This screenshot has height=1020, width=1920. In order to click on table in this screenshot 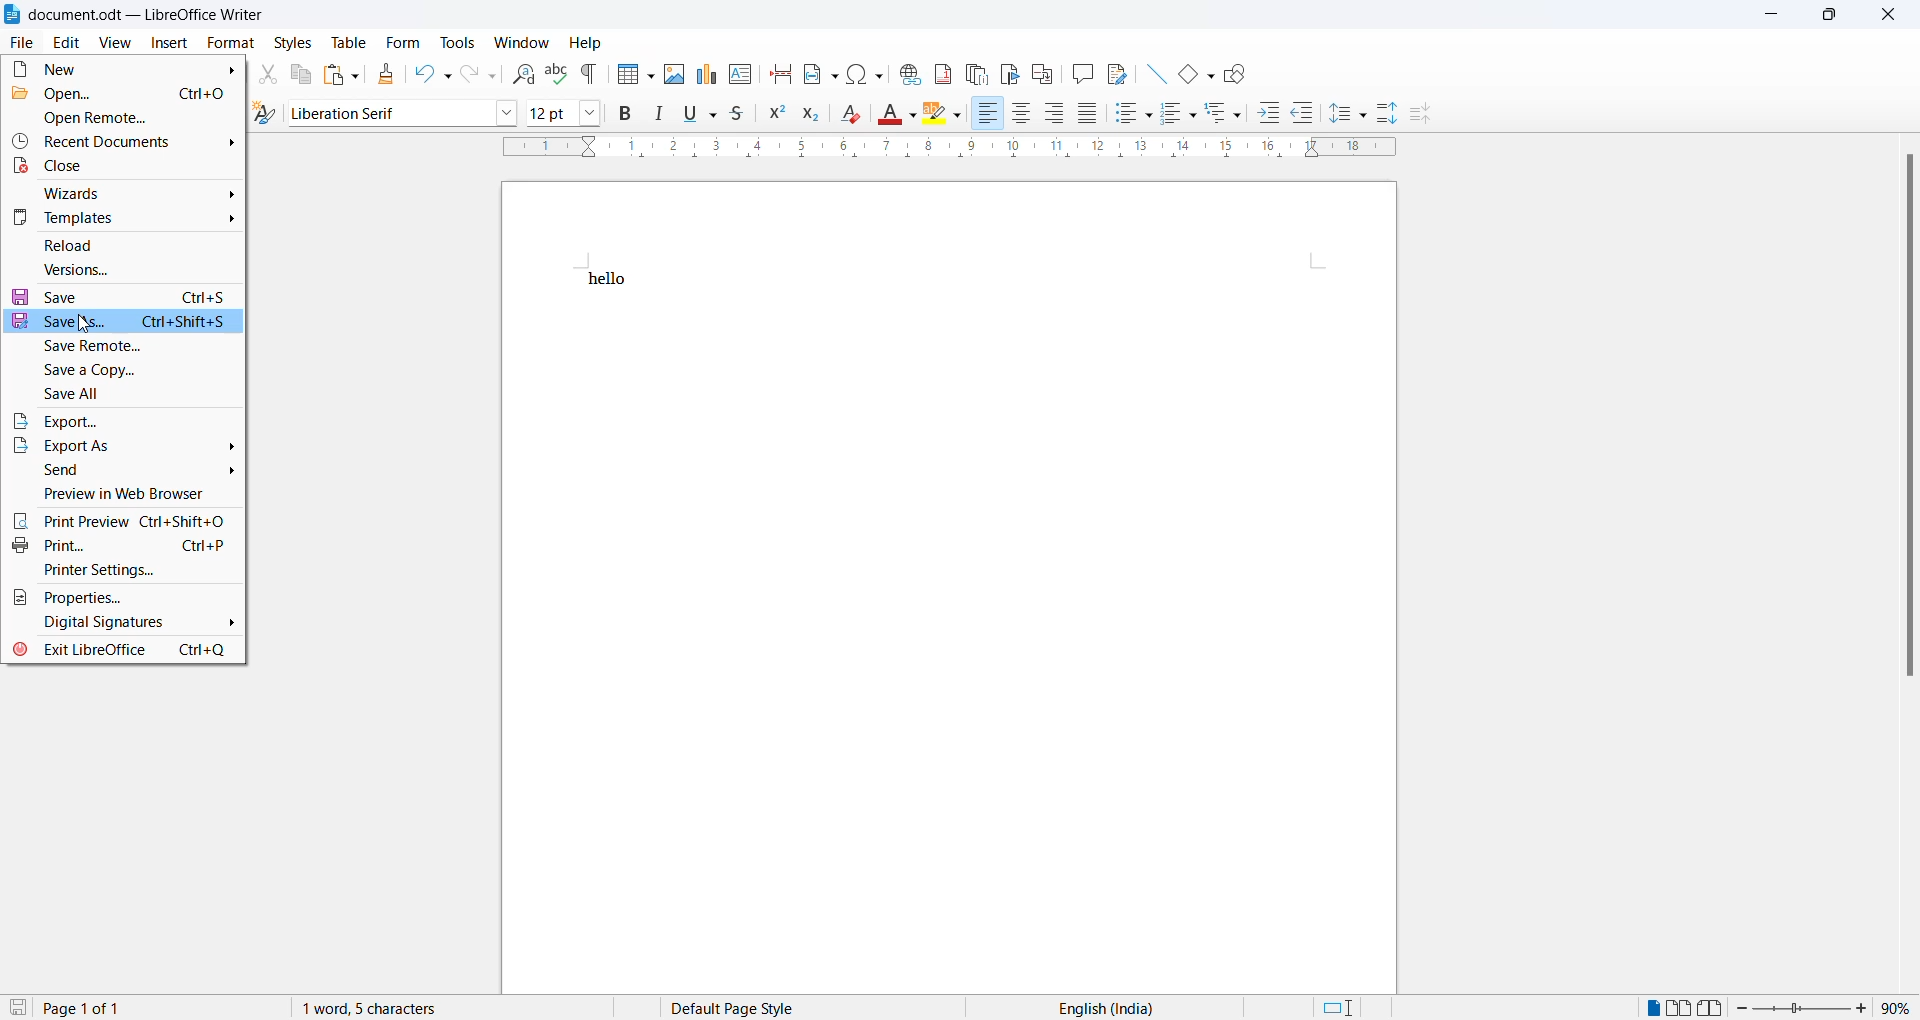, I will do `click(345, 42)`.